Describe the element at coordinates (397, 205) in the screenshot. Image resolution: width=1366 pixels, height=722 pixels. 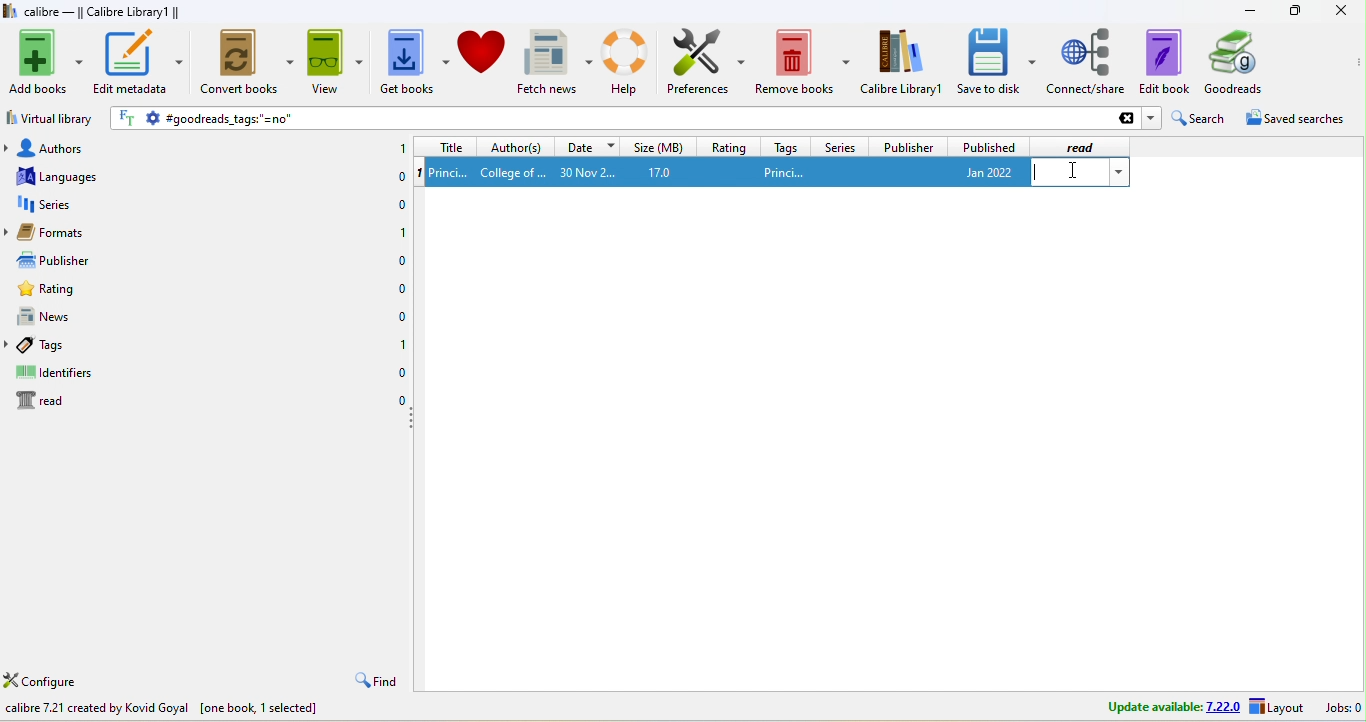
I see `0` at that location.